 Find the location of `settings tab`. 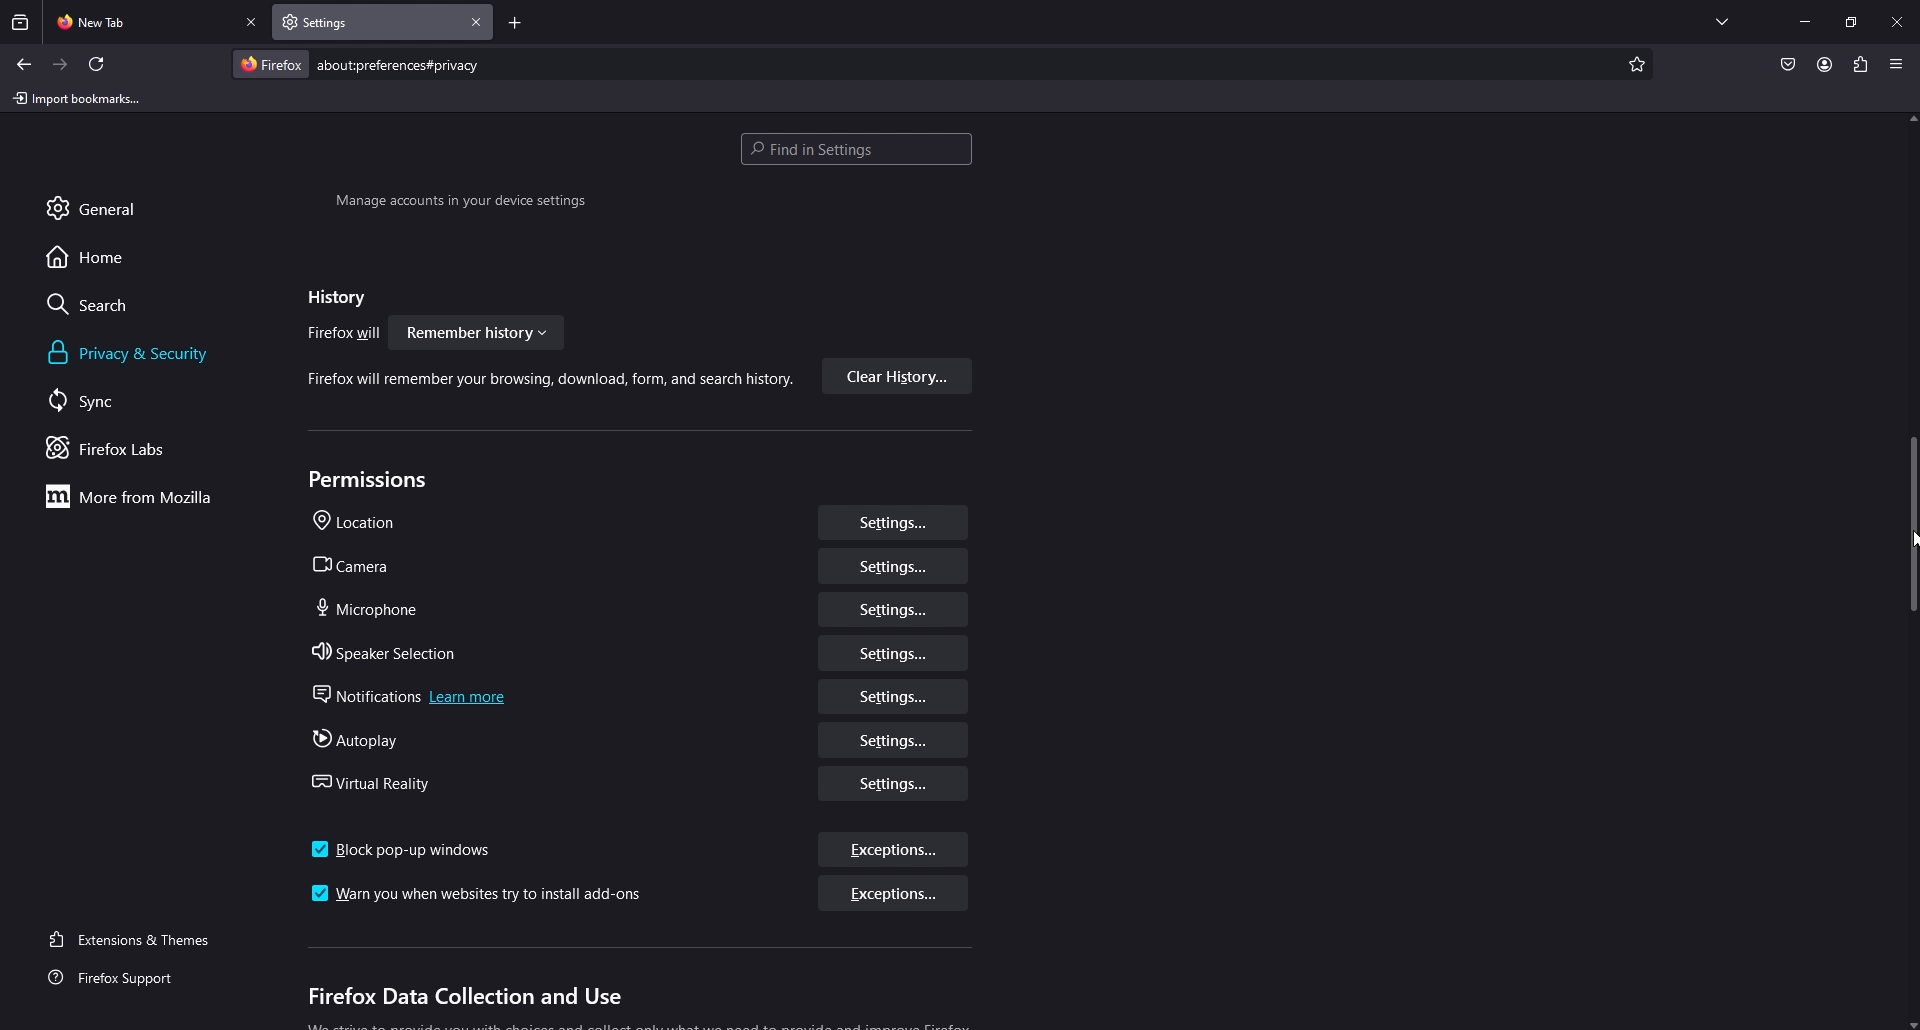

settings tab is located at coordinates (342, 21).